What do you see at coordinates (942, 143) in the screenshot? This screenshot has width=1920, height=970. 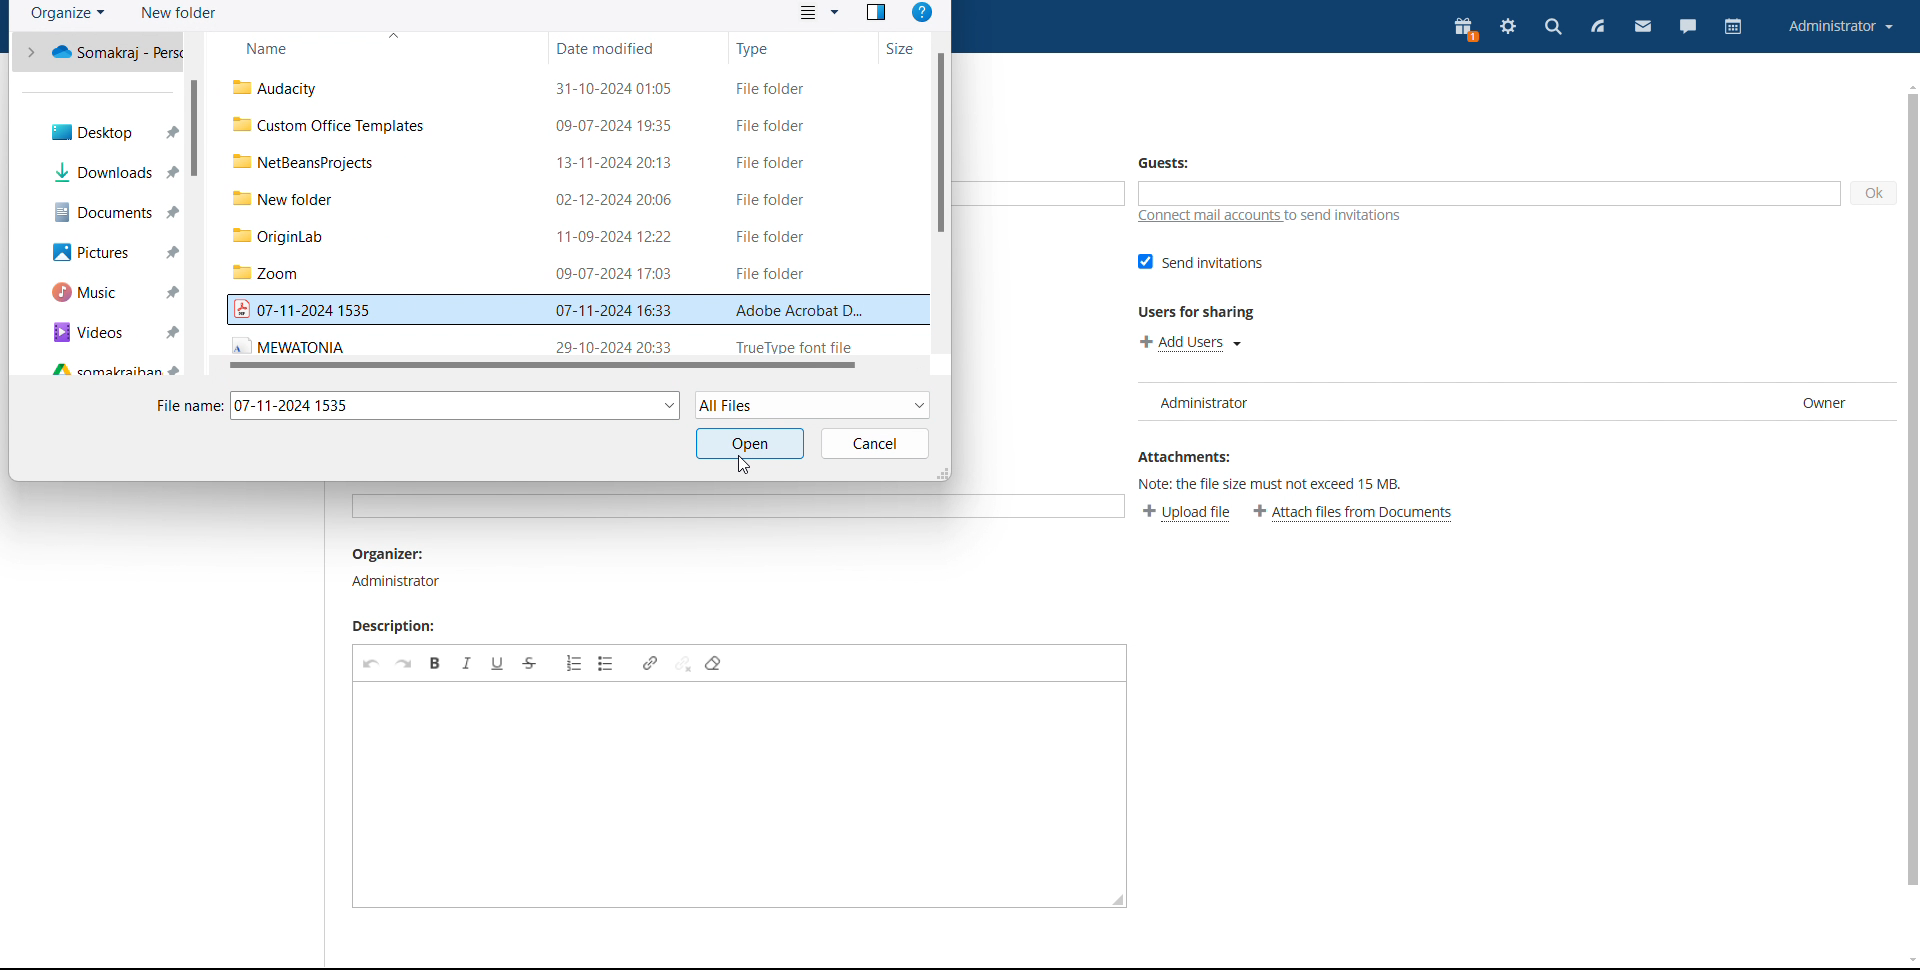 I see `scrollbar` at bounding box center [942, 143].